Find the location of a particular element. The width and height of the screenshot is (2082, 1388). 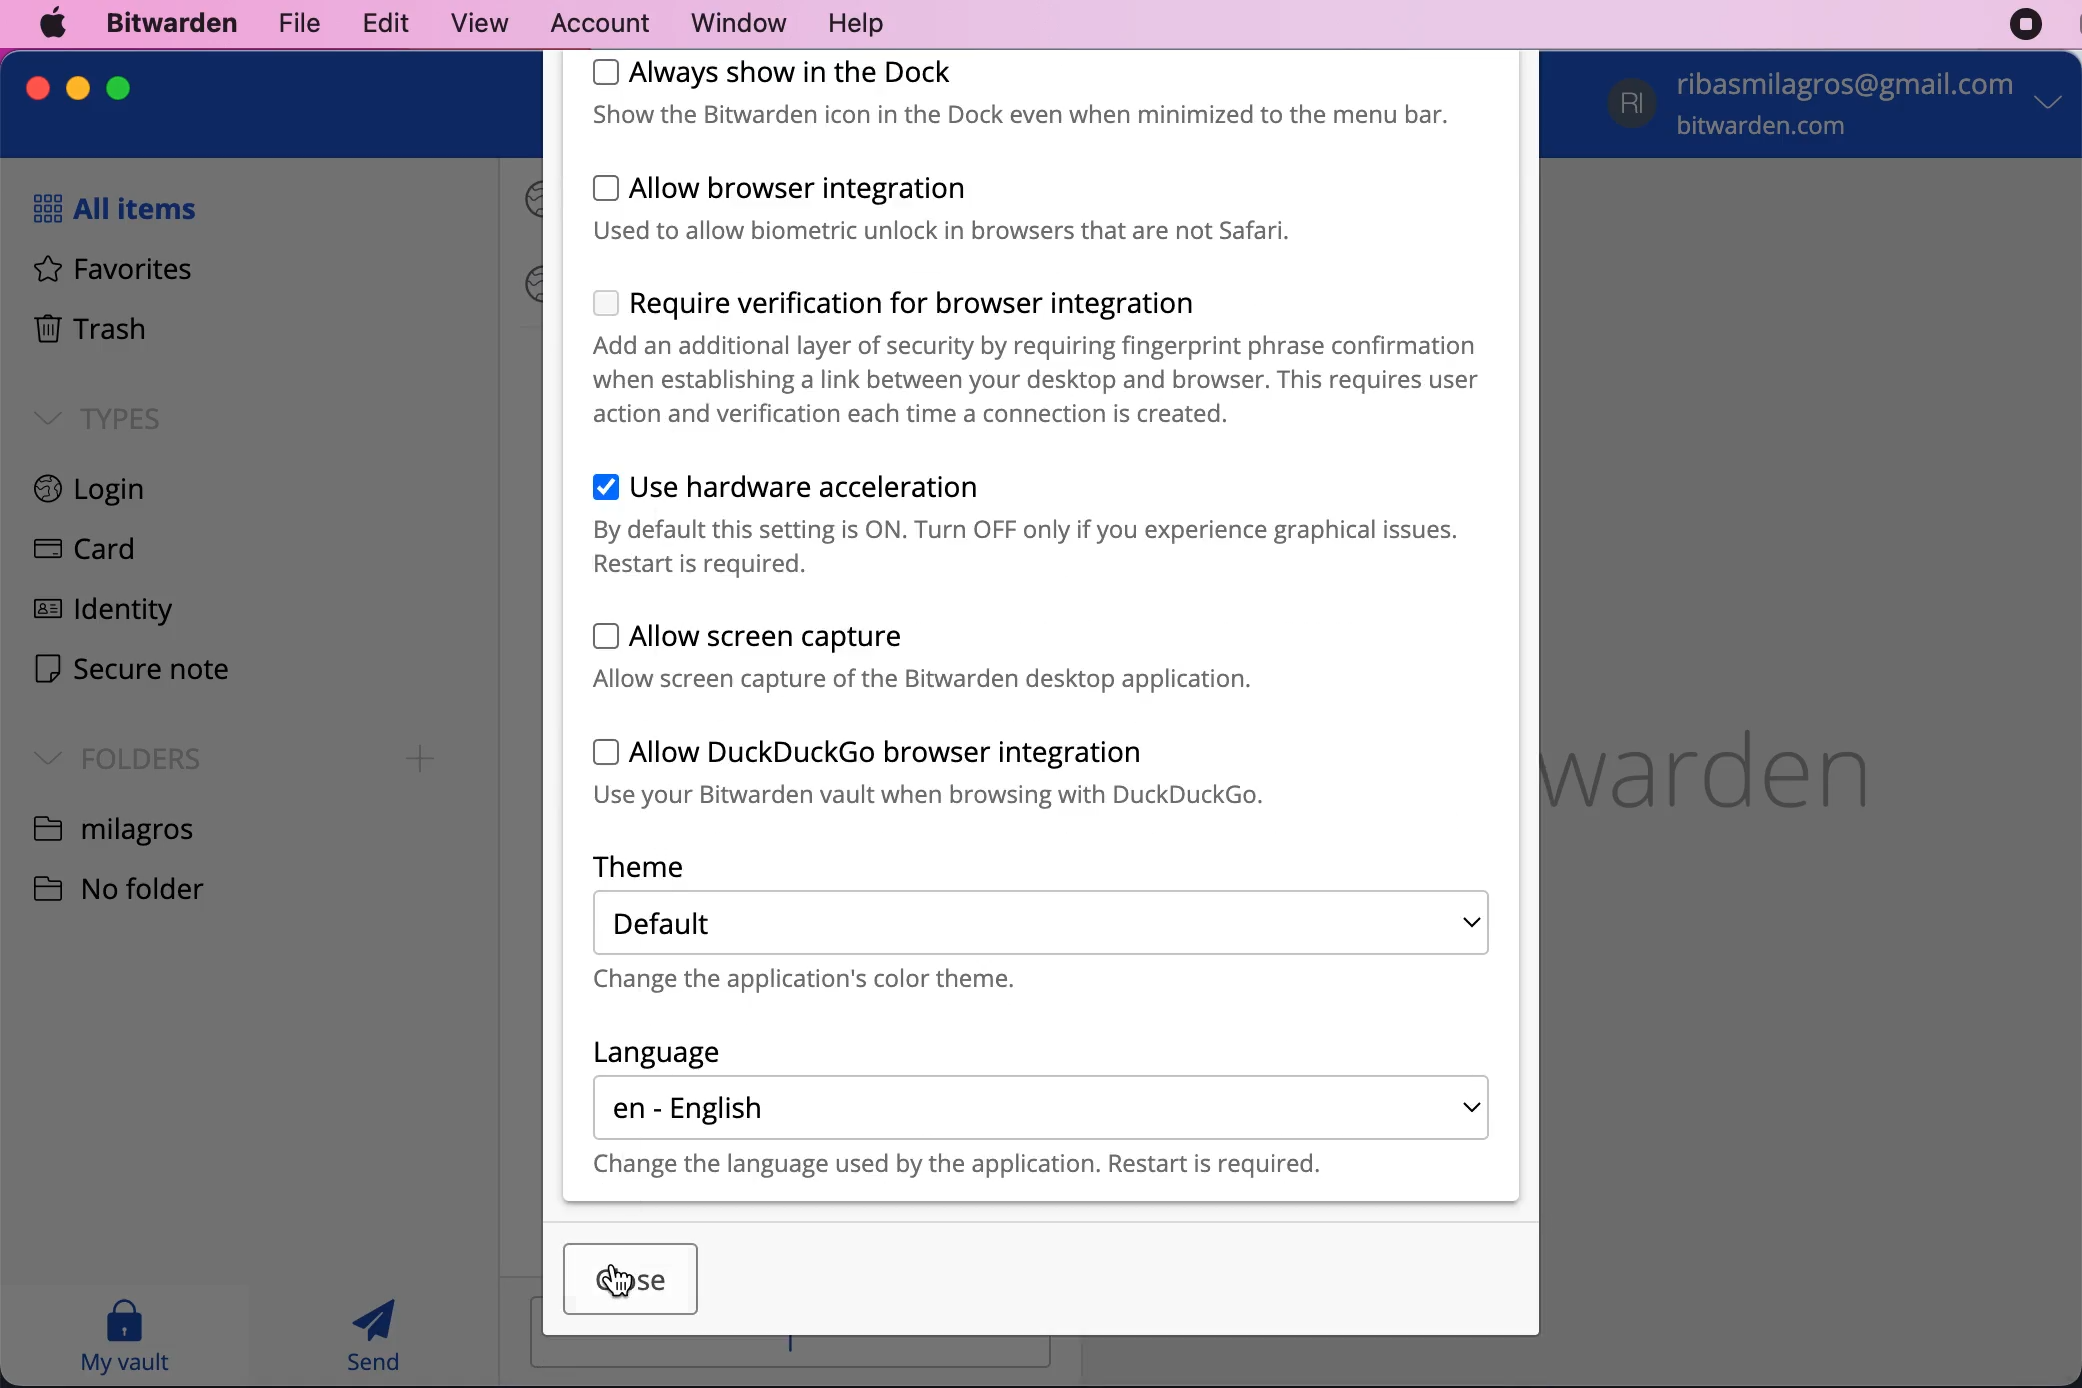

favorites is located at coordinates (103, 272).